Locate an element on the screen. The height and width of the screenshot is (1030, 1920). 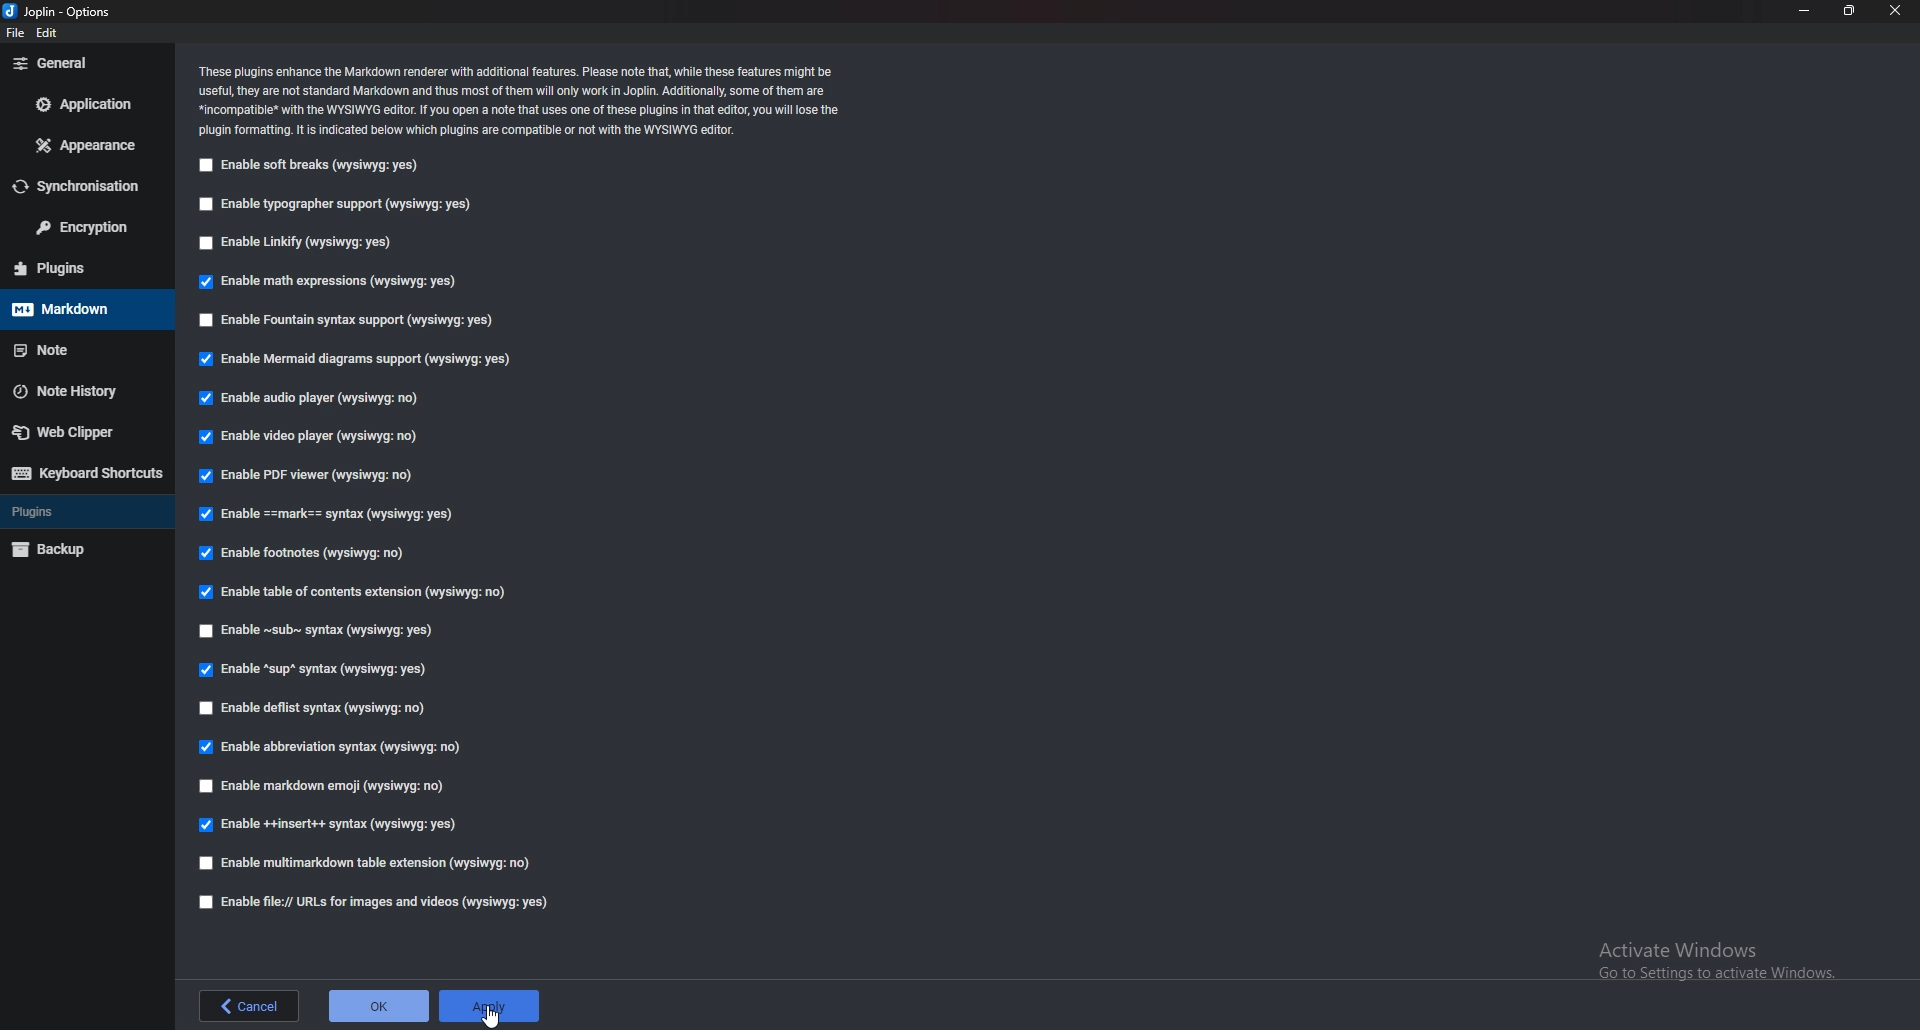
enable file urls for images and videos is located at coordinates (375, 900).